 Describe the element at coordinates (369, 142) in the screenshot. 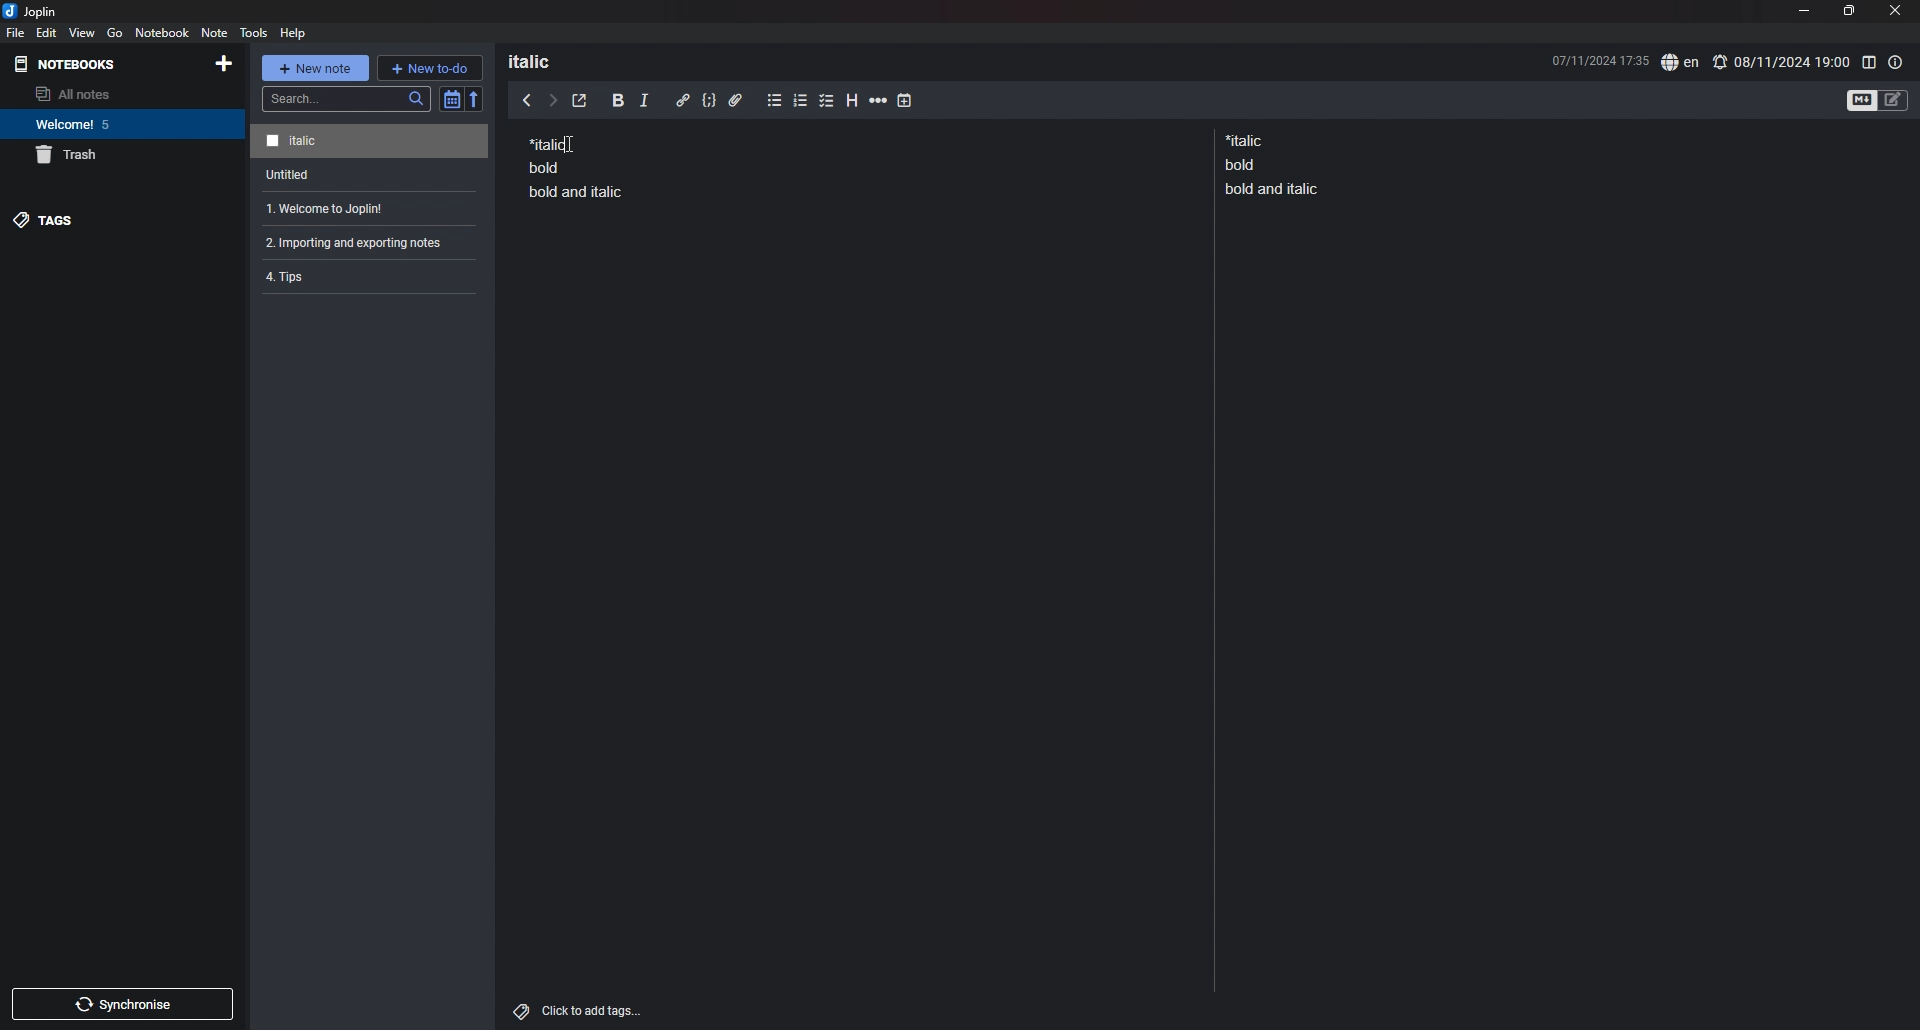

I see `note` at that location.